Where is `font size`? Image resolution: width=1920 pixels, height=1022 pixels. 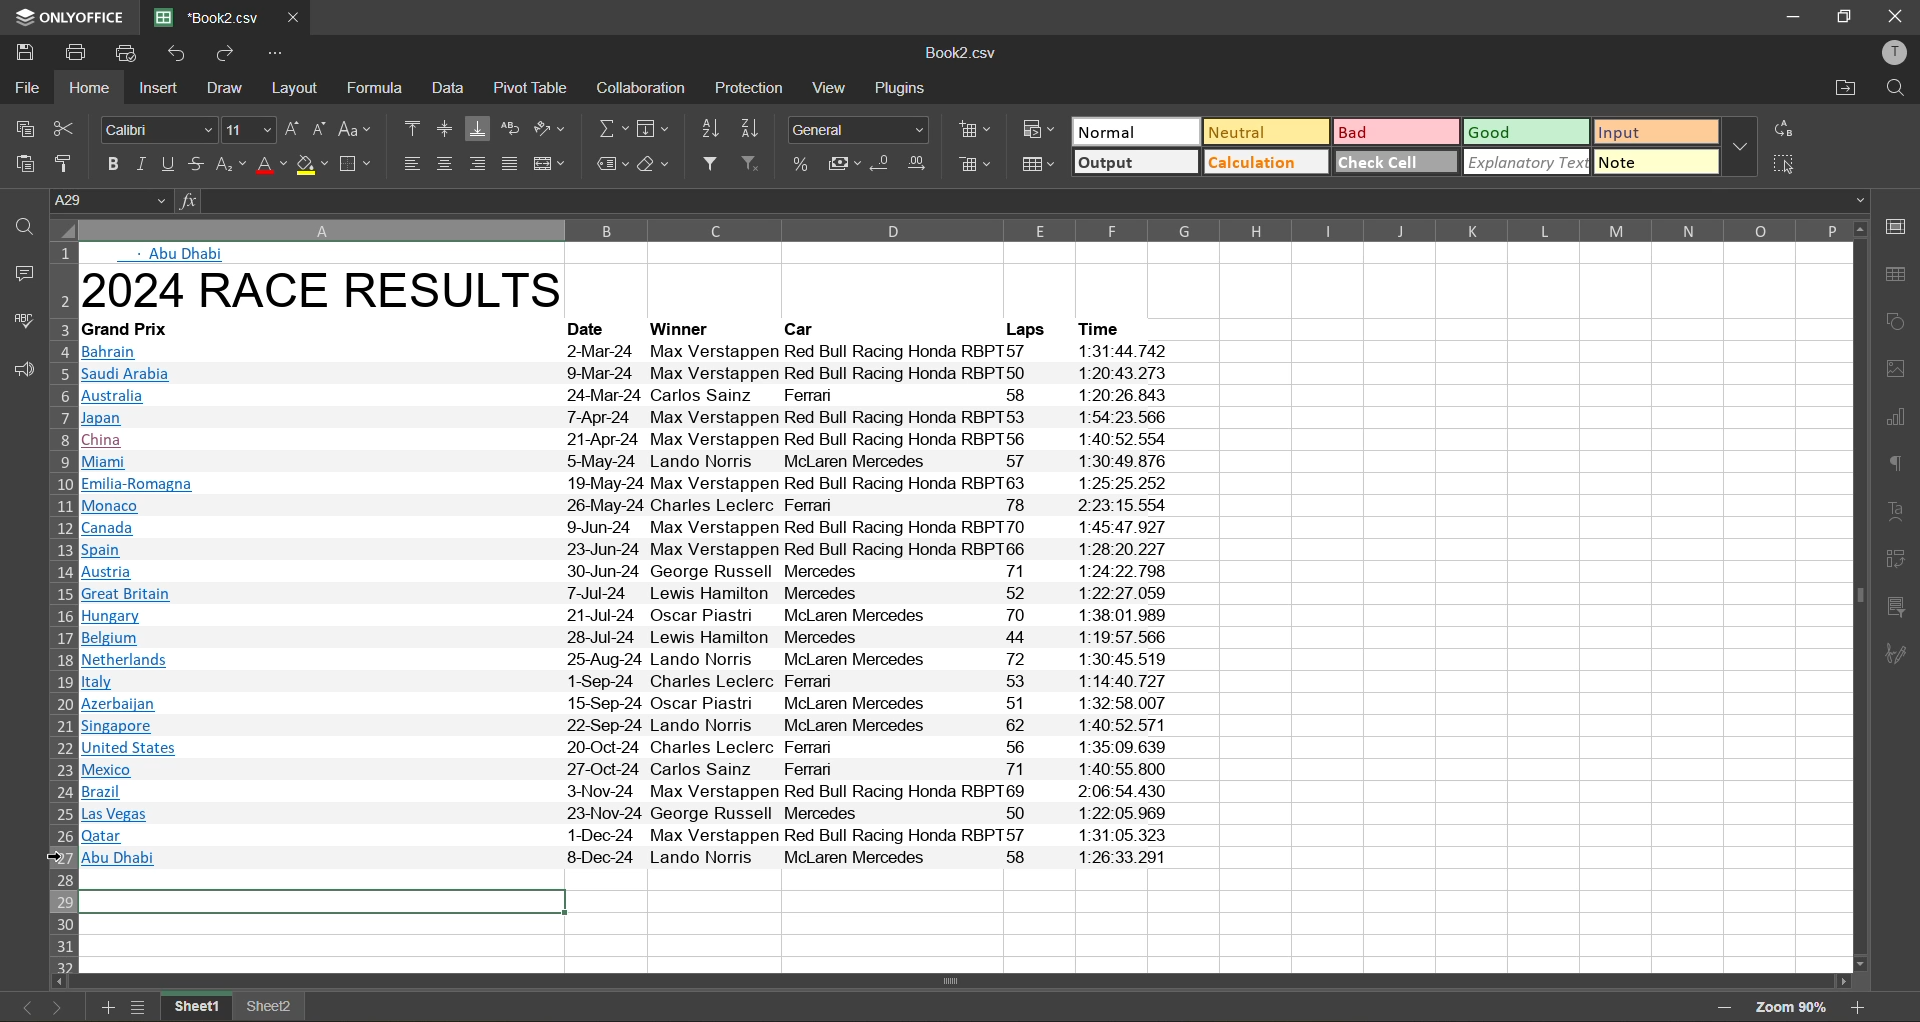
font size is located at coordinates (247, 130).